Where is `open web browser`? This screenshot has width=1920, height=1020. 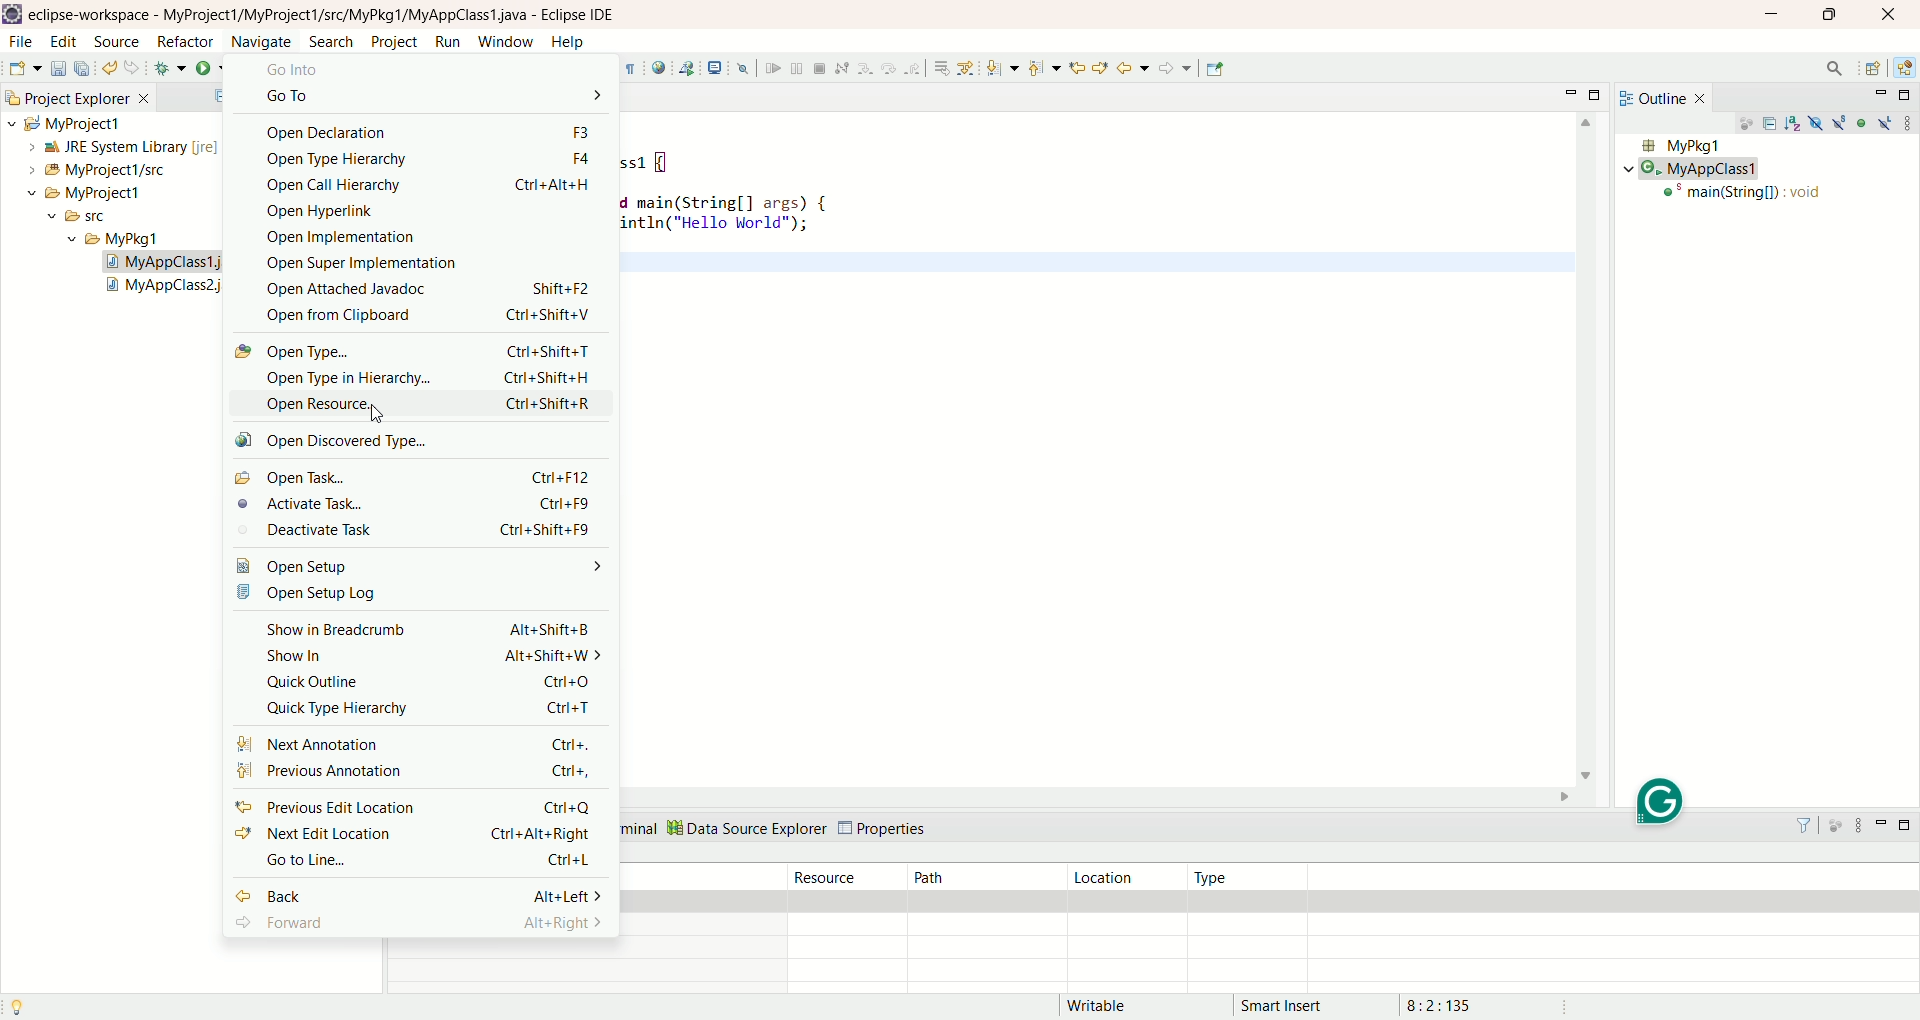
open web browser is located at coordinates (658, 68).